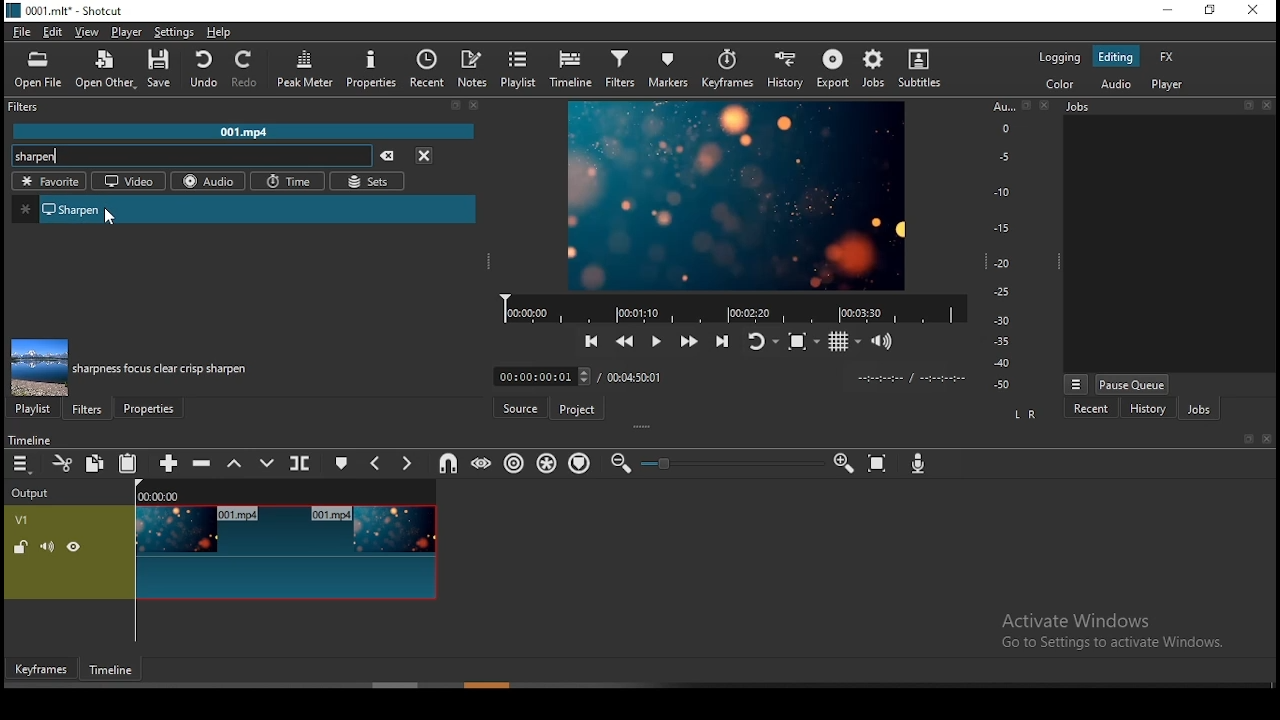 The width and height of the screenshot is (1280, 720). What do you see at coordinates (593, 338) in the screenshot?
I see `skip to previous point` at bounding box center [593, 338].